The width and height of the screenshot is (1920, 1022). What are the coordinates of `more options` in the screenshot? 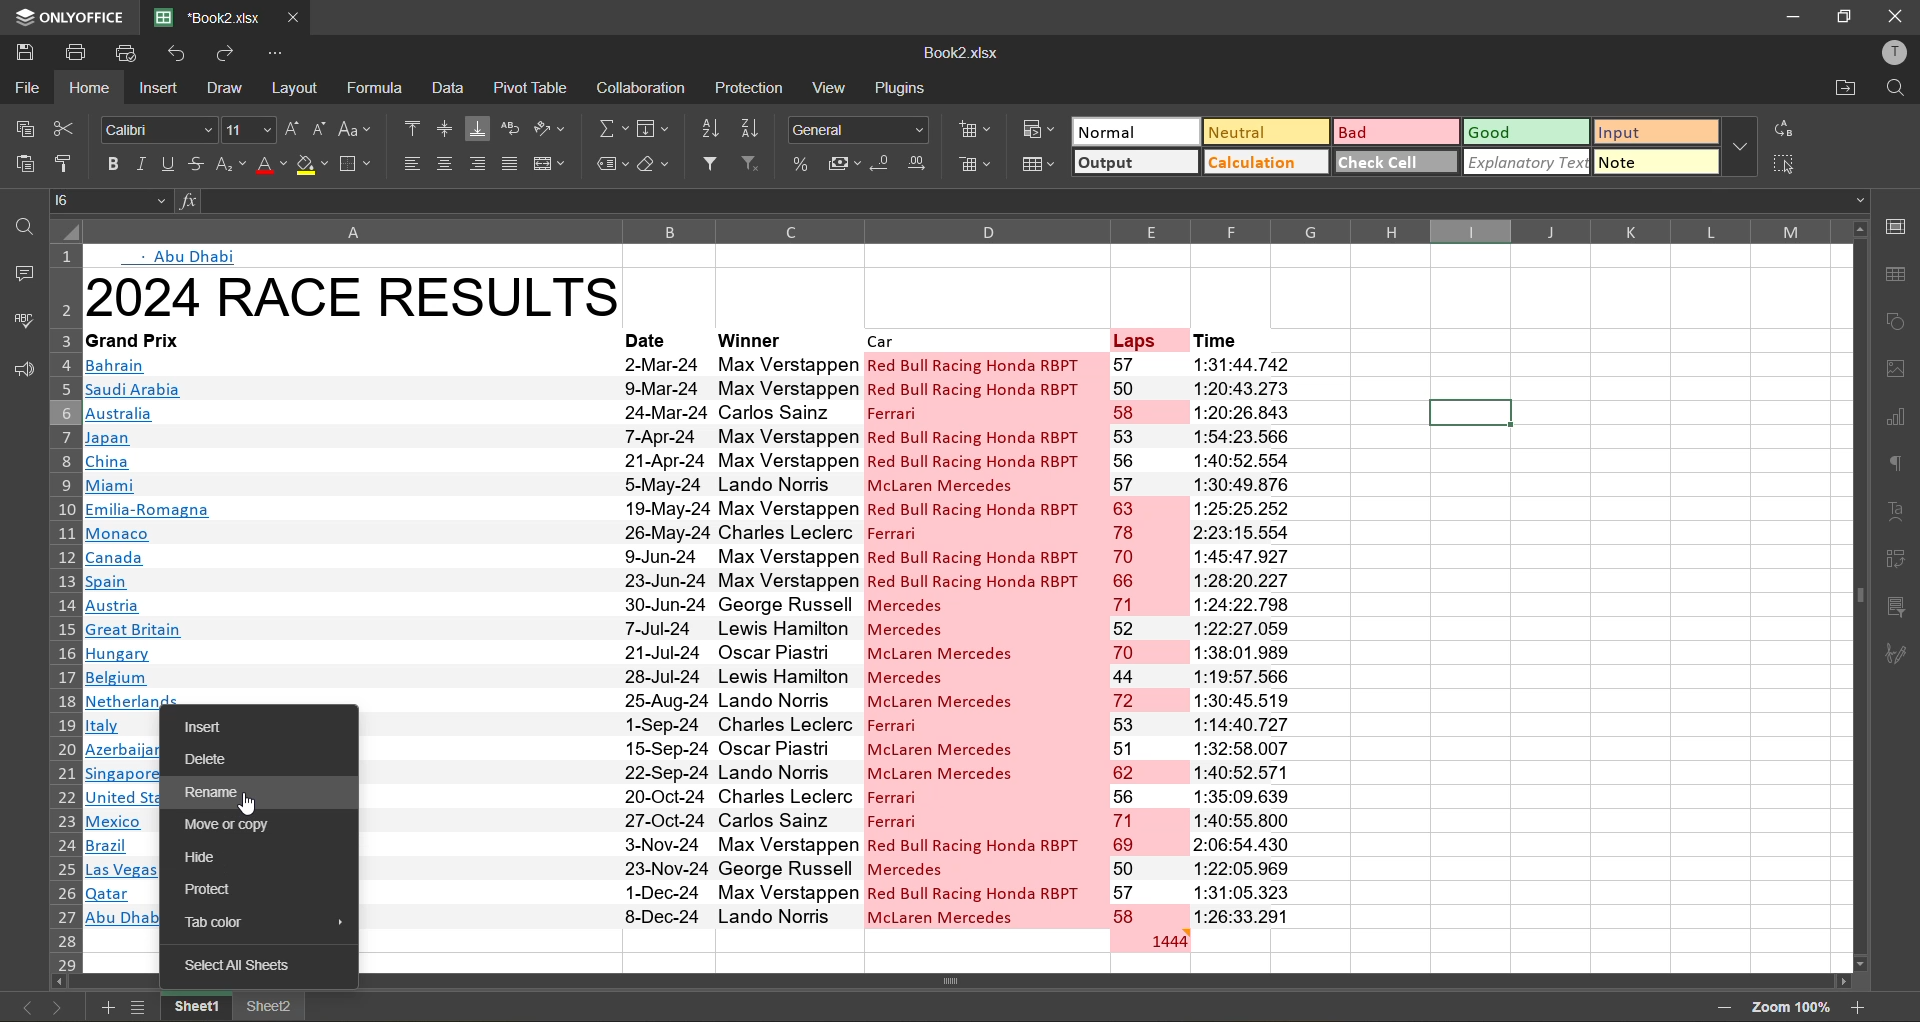 It's located at (1741, 143).